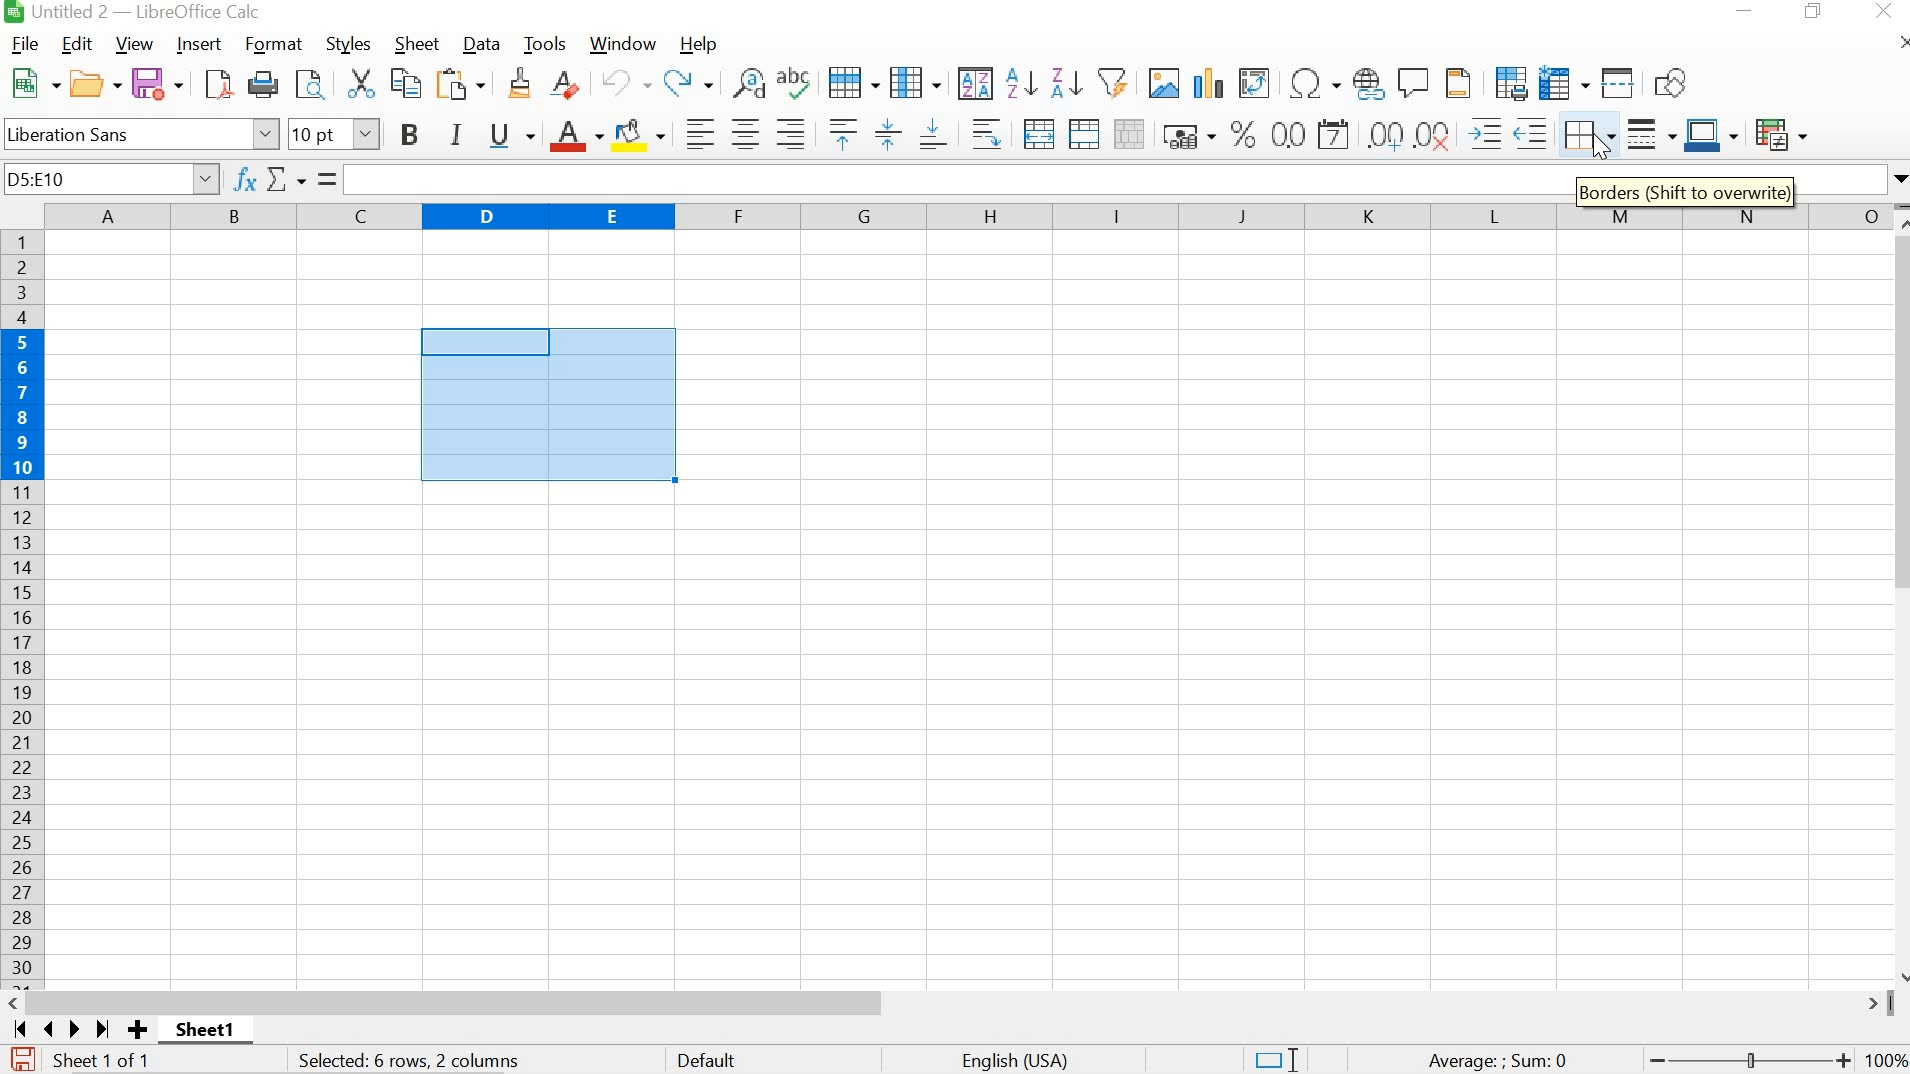 The image size is (1910, 1074). What do you see at coordinates (1387, 135) in the screenshot?
I see `ADD decimal place` at bounding box center [1387, 135].